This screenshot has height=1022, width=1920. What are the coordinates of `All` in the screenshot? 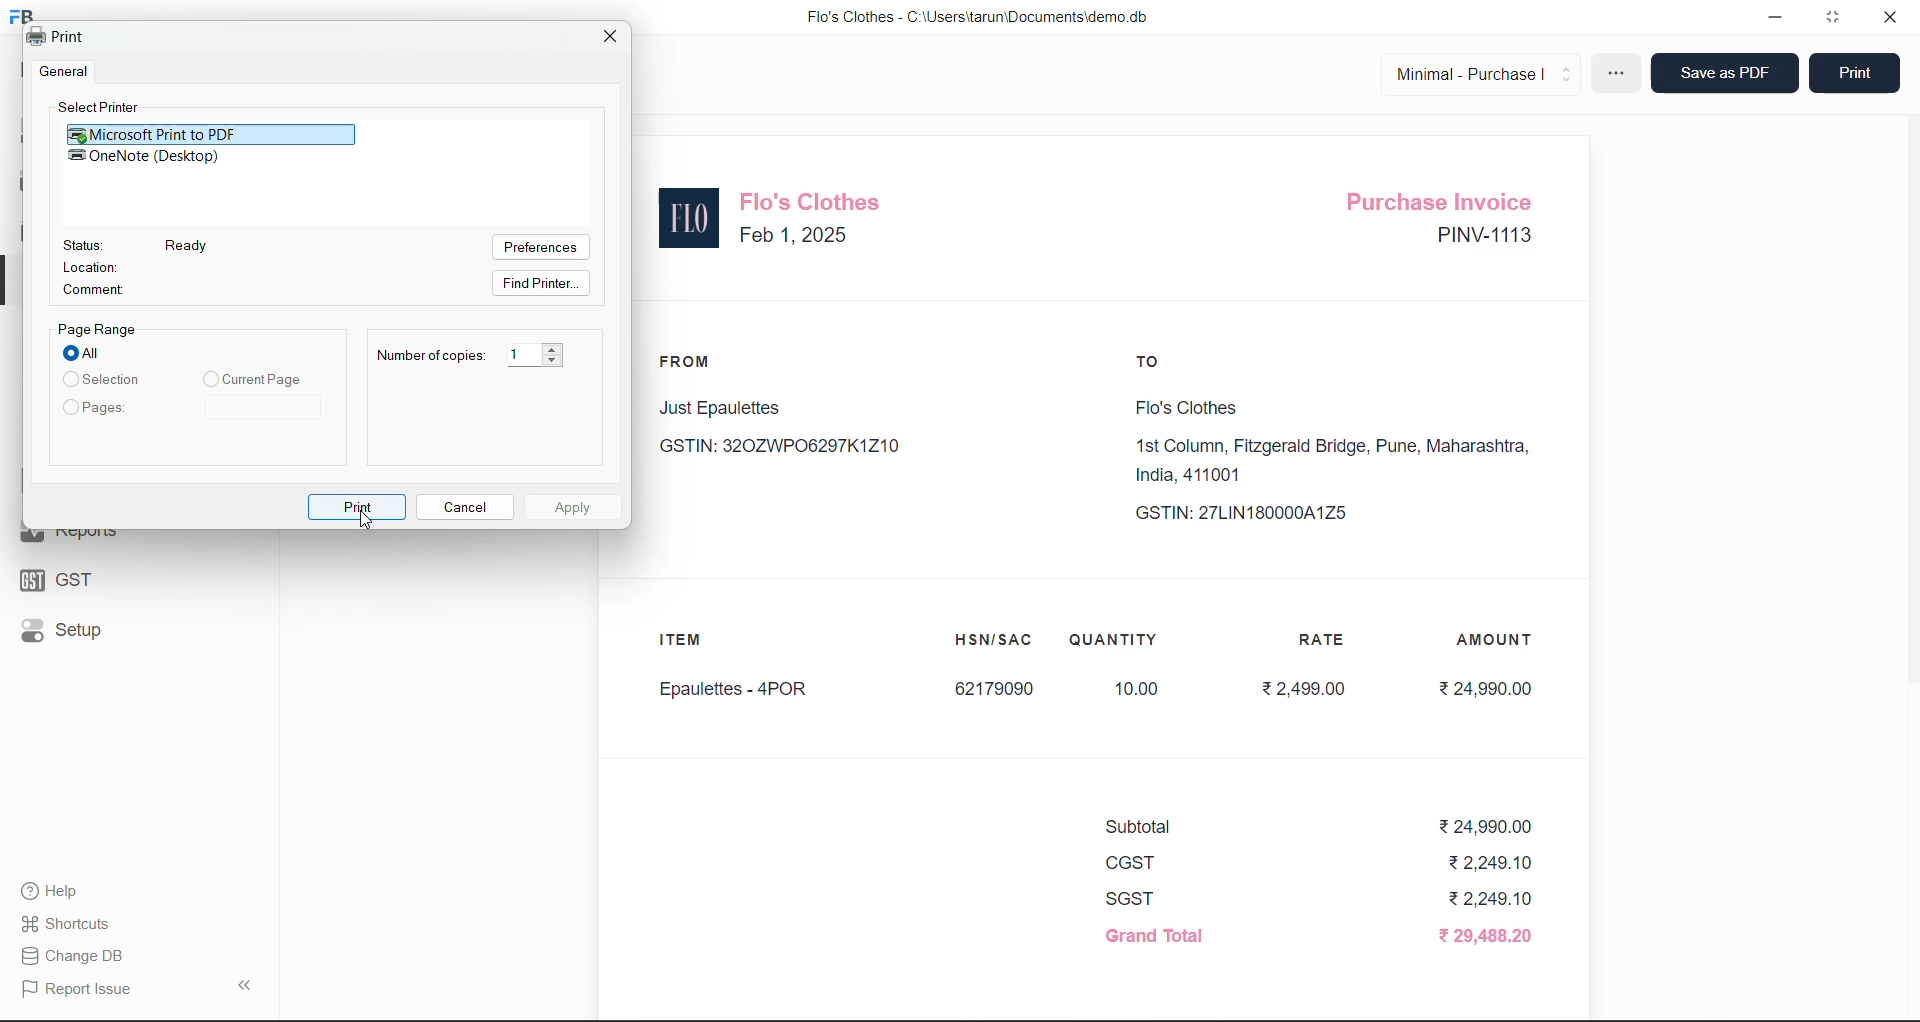 It's located at (90, 353).